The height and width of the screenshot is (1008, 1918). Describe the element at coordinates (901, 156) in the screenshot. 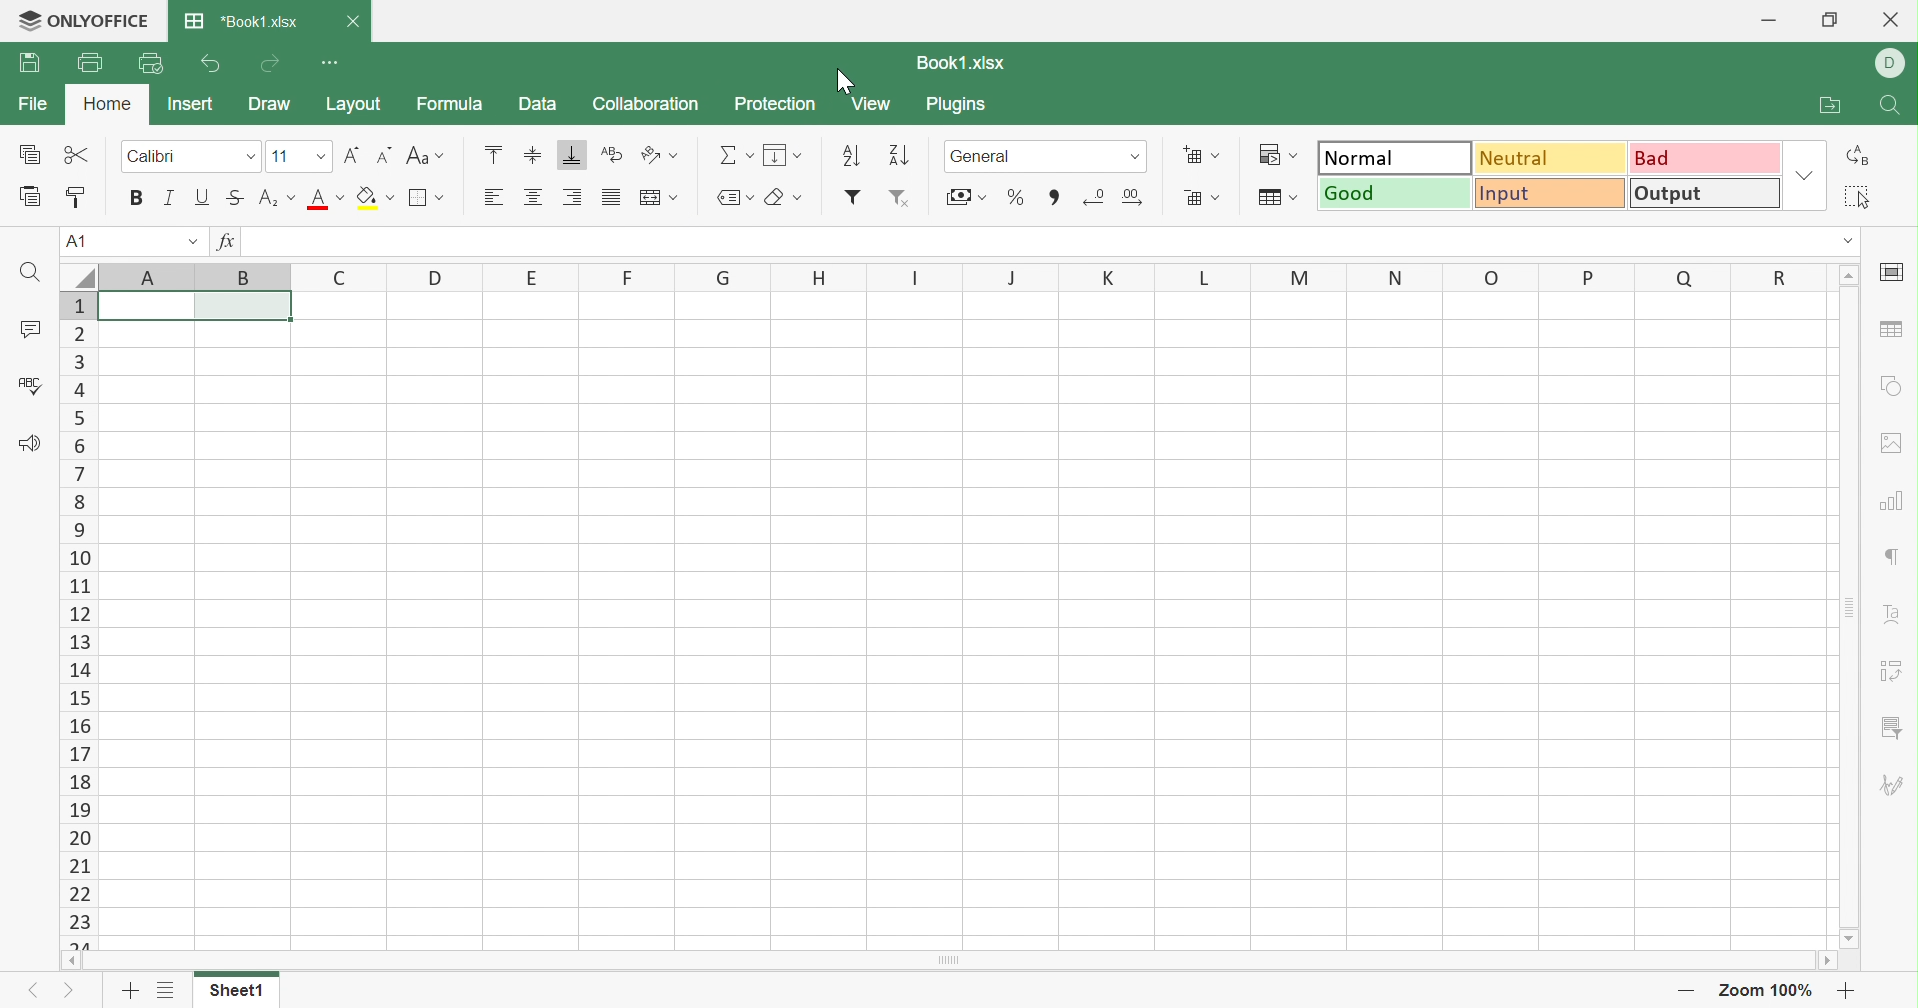

I see `Descending order` at that location.